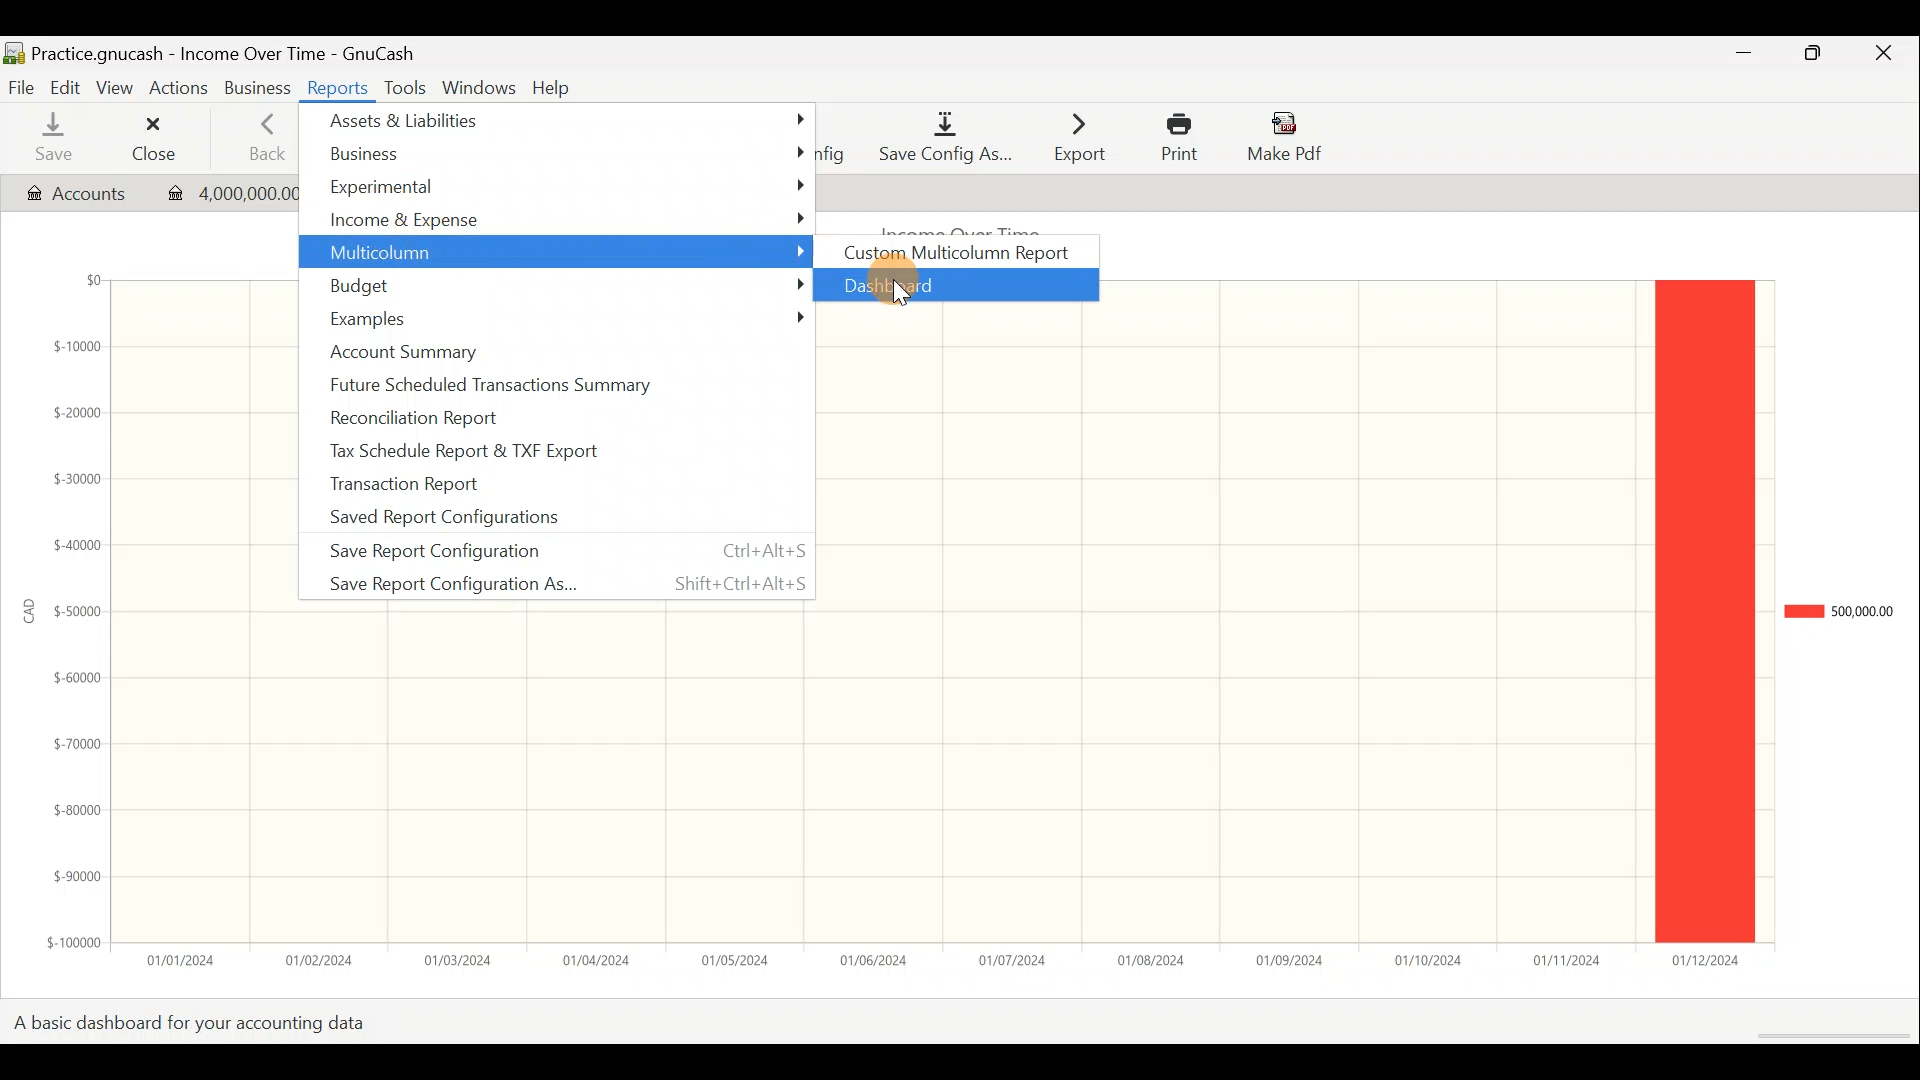 This screenshot has height=1080, width=1920. What do you see at coordinates (335, 89) in the screenshot?
I see `Reports` at bounding box center [335, 89].